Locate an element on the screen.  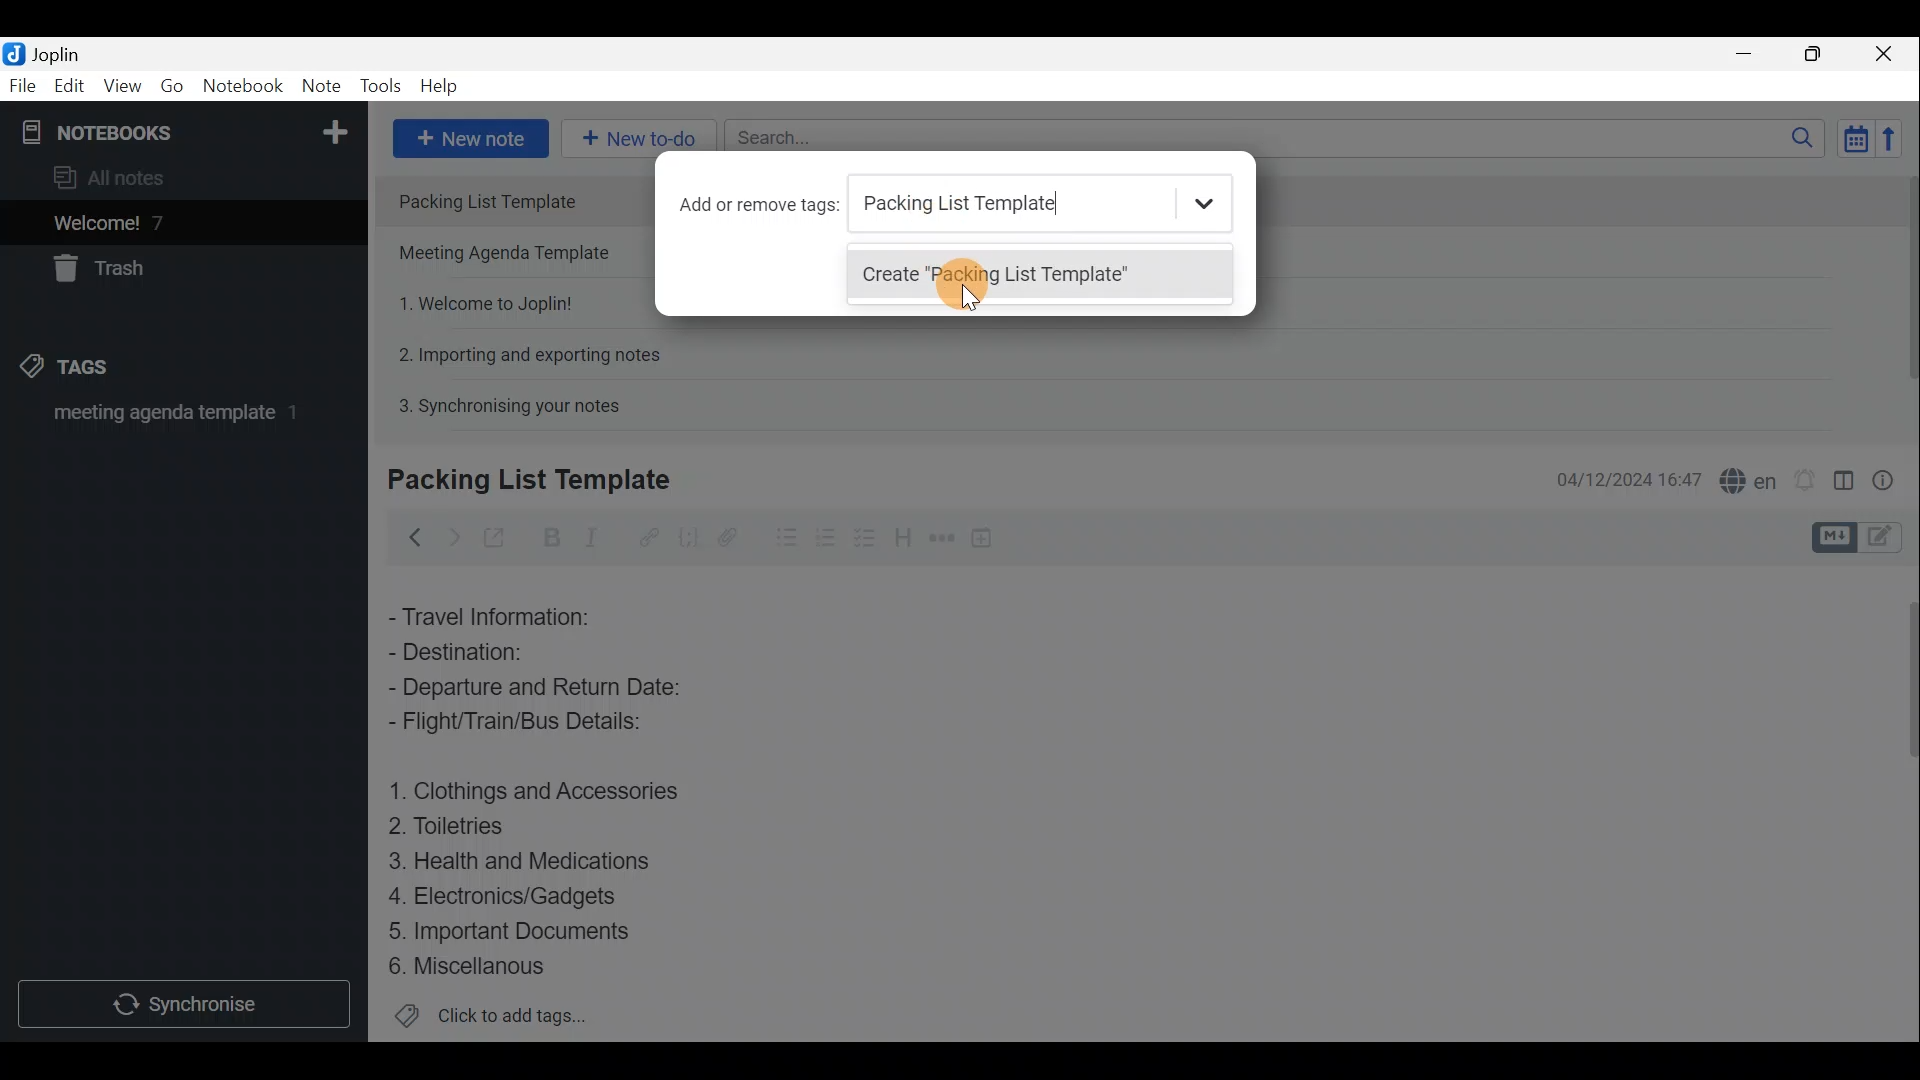
Back is located at coordinates (411, 537).